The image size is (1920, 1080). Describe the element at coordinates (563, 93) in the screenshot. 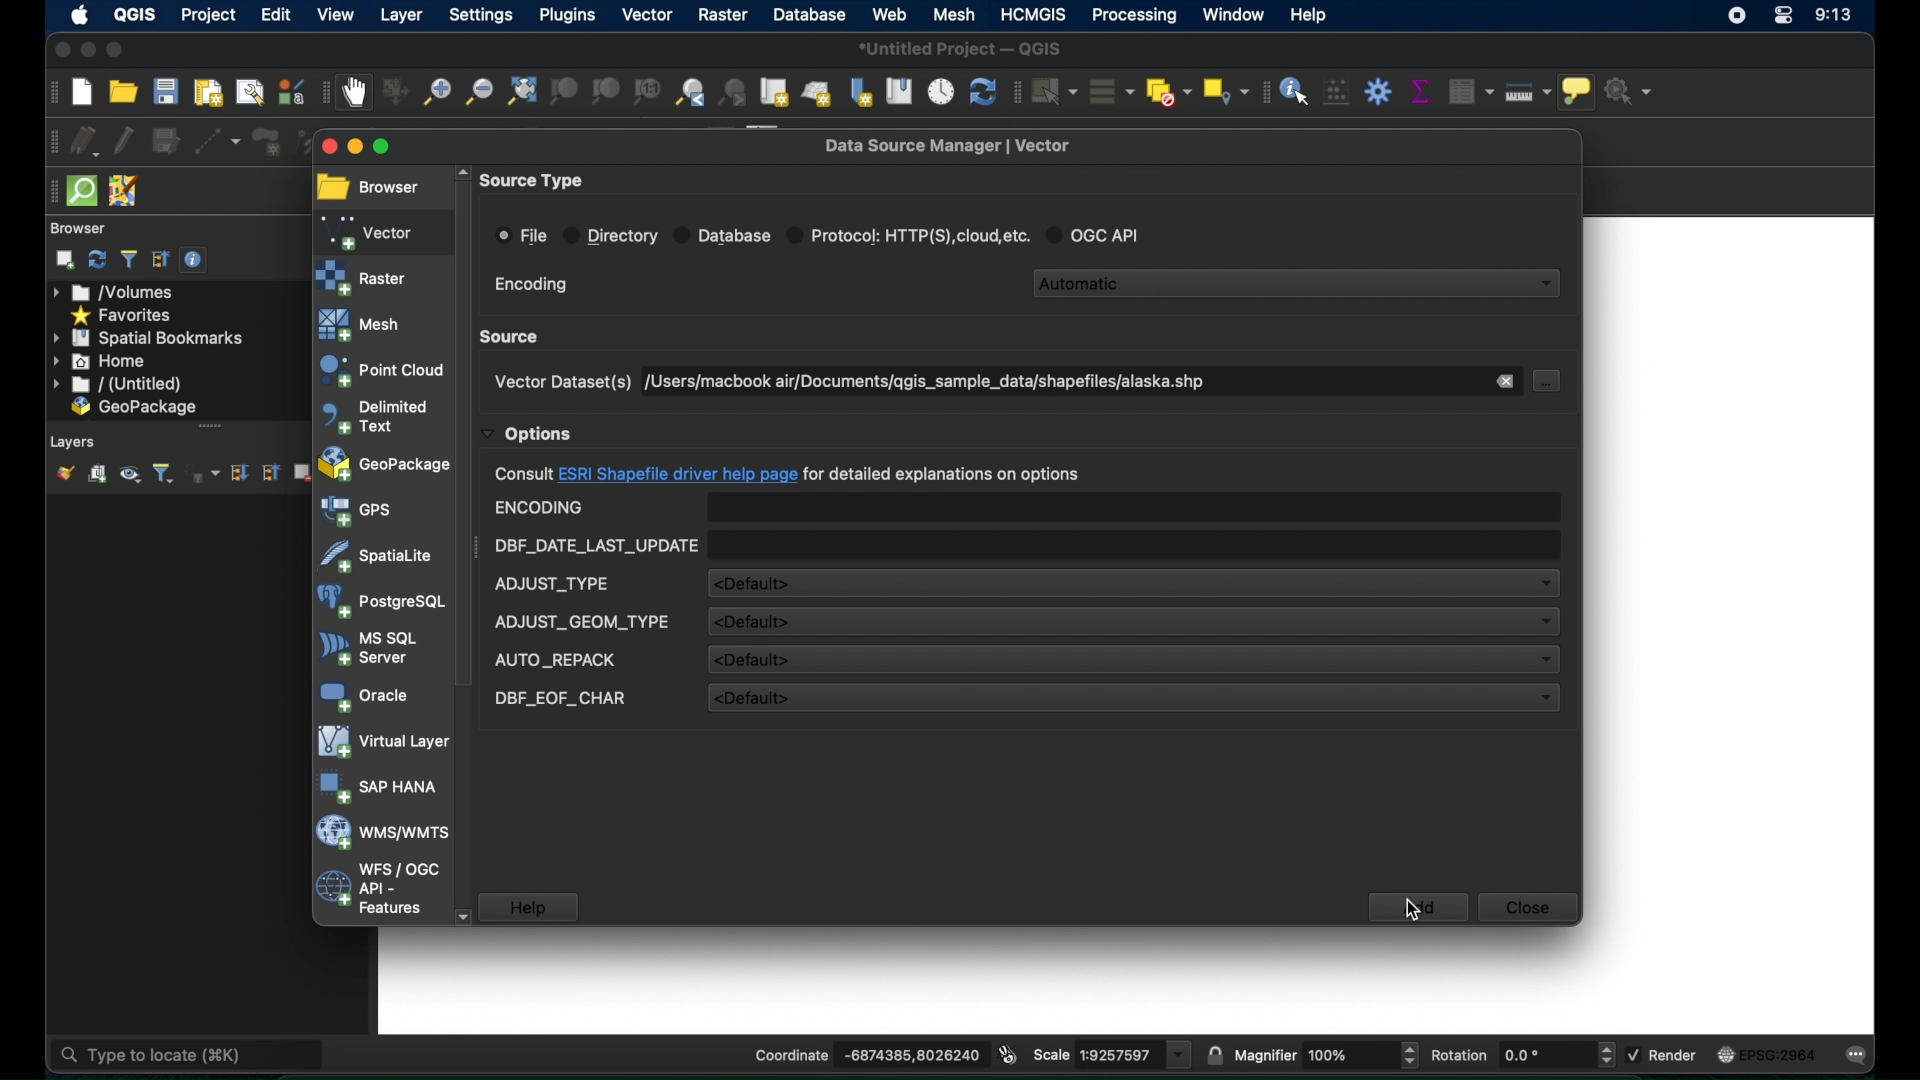

I see `zoom to selection` at that location.